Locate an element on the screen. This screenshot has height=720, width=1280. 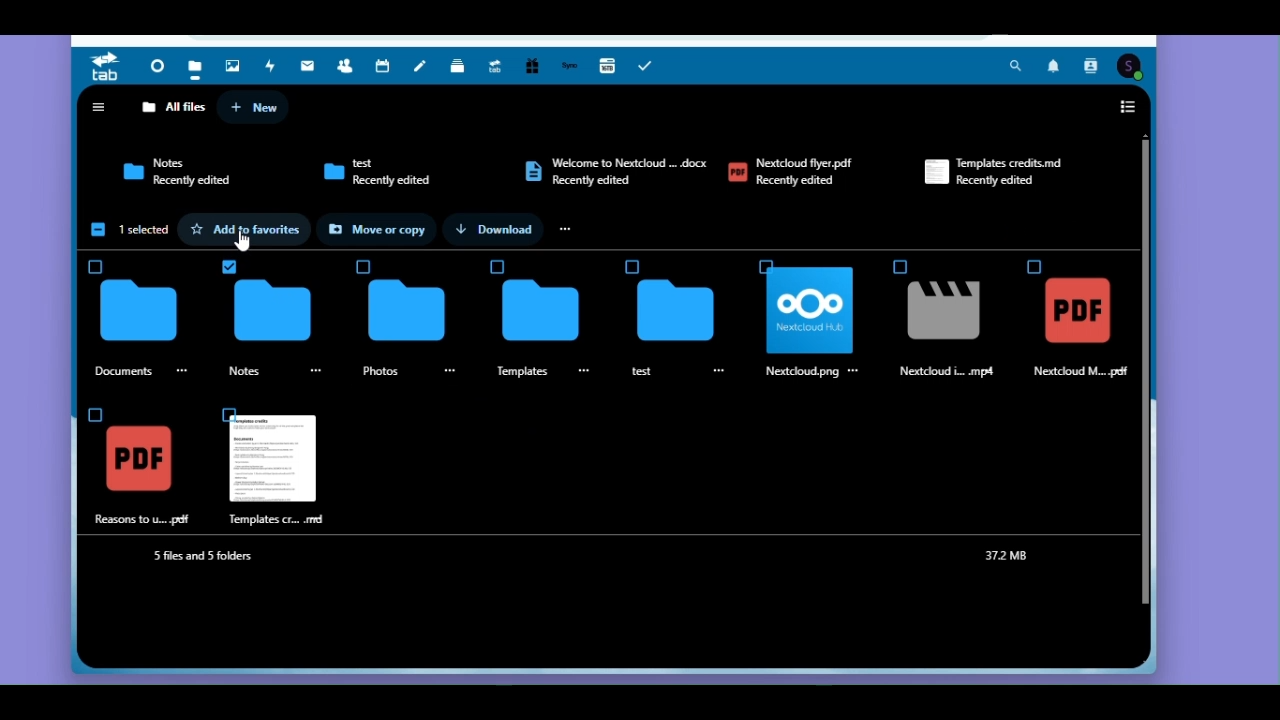
Icon is located at coordinates (139, 461).